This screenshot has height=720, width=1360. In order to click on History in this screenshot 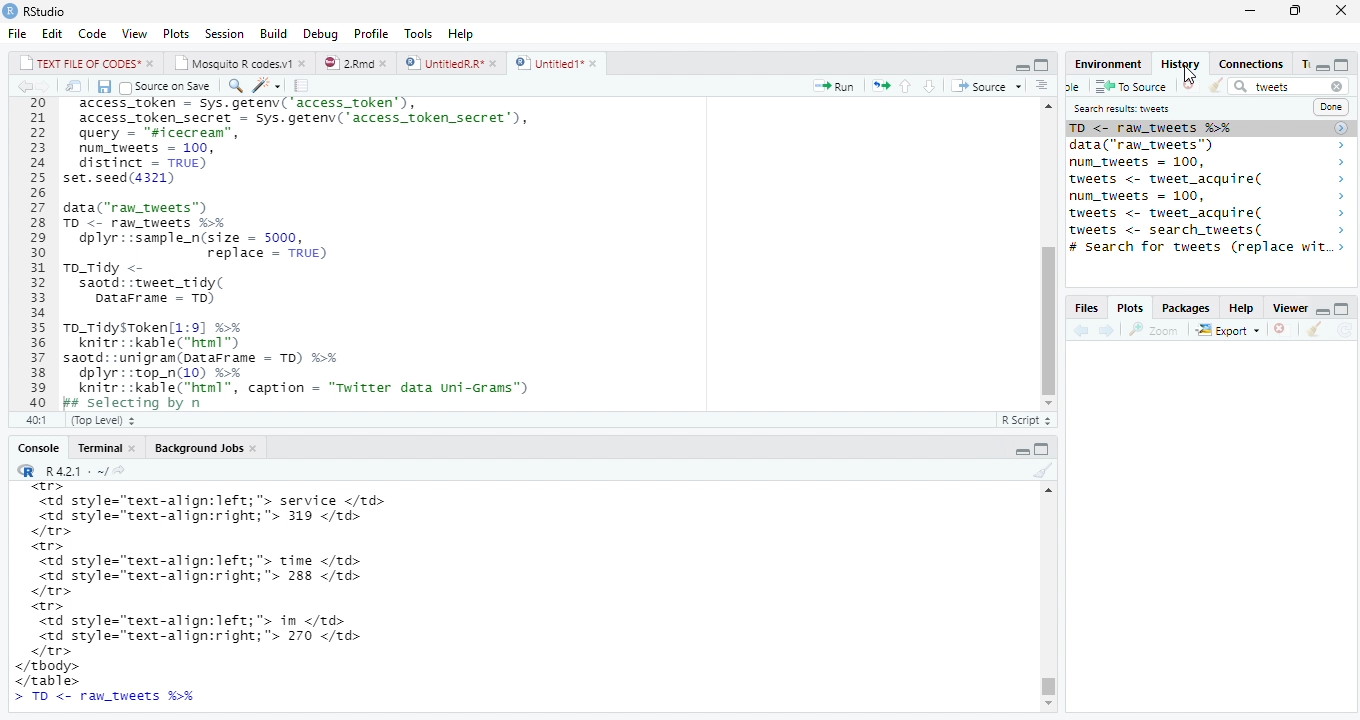, I will do `click(1179, 62)`.